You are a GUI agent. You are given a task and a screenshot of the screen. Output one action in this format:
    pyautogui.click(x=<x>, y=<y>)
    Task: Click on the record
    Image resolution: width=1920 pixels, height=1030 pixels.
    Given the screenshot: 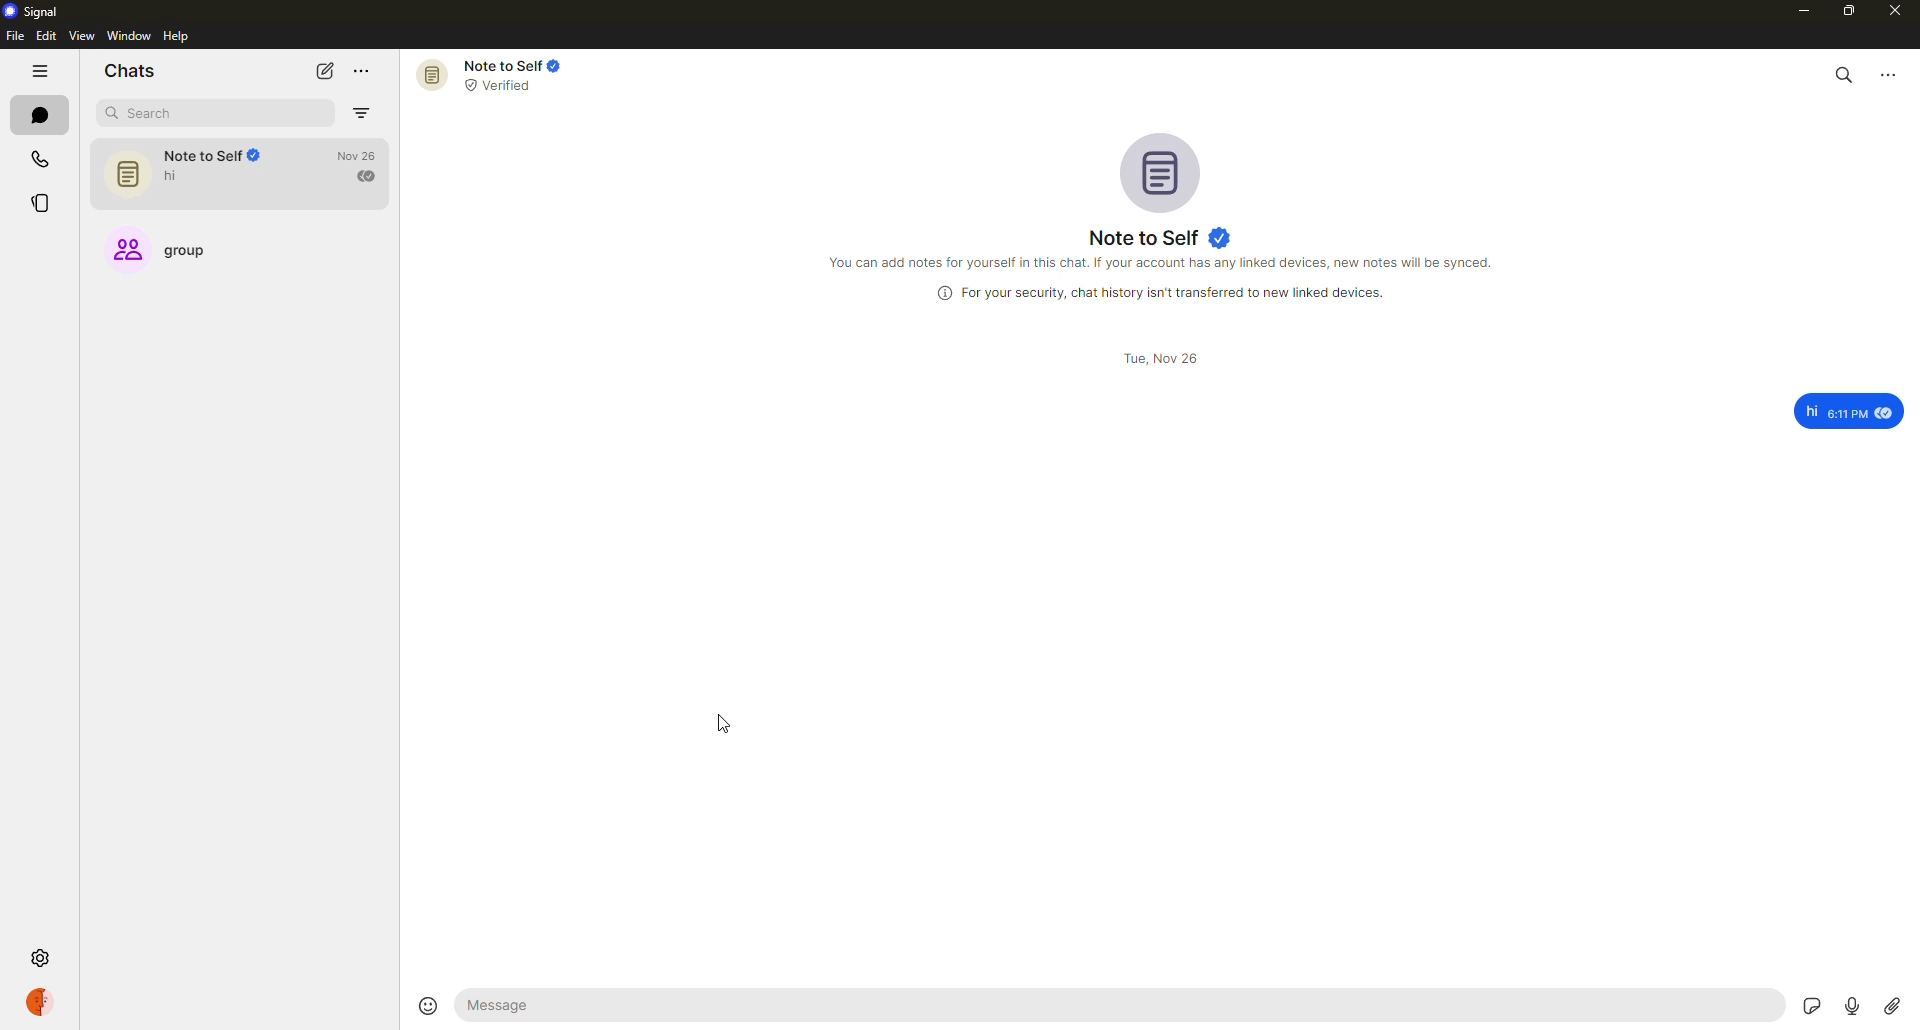 What is the action you would take?
    pyautogui.click(x=1850, y=1002)
    